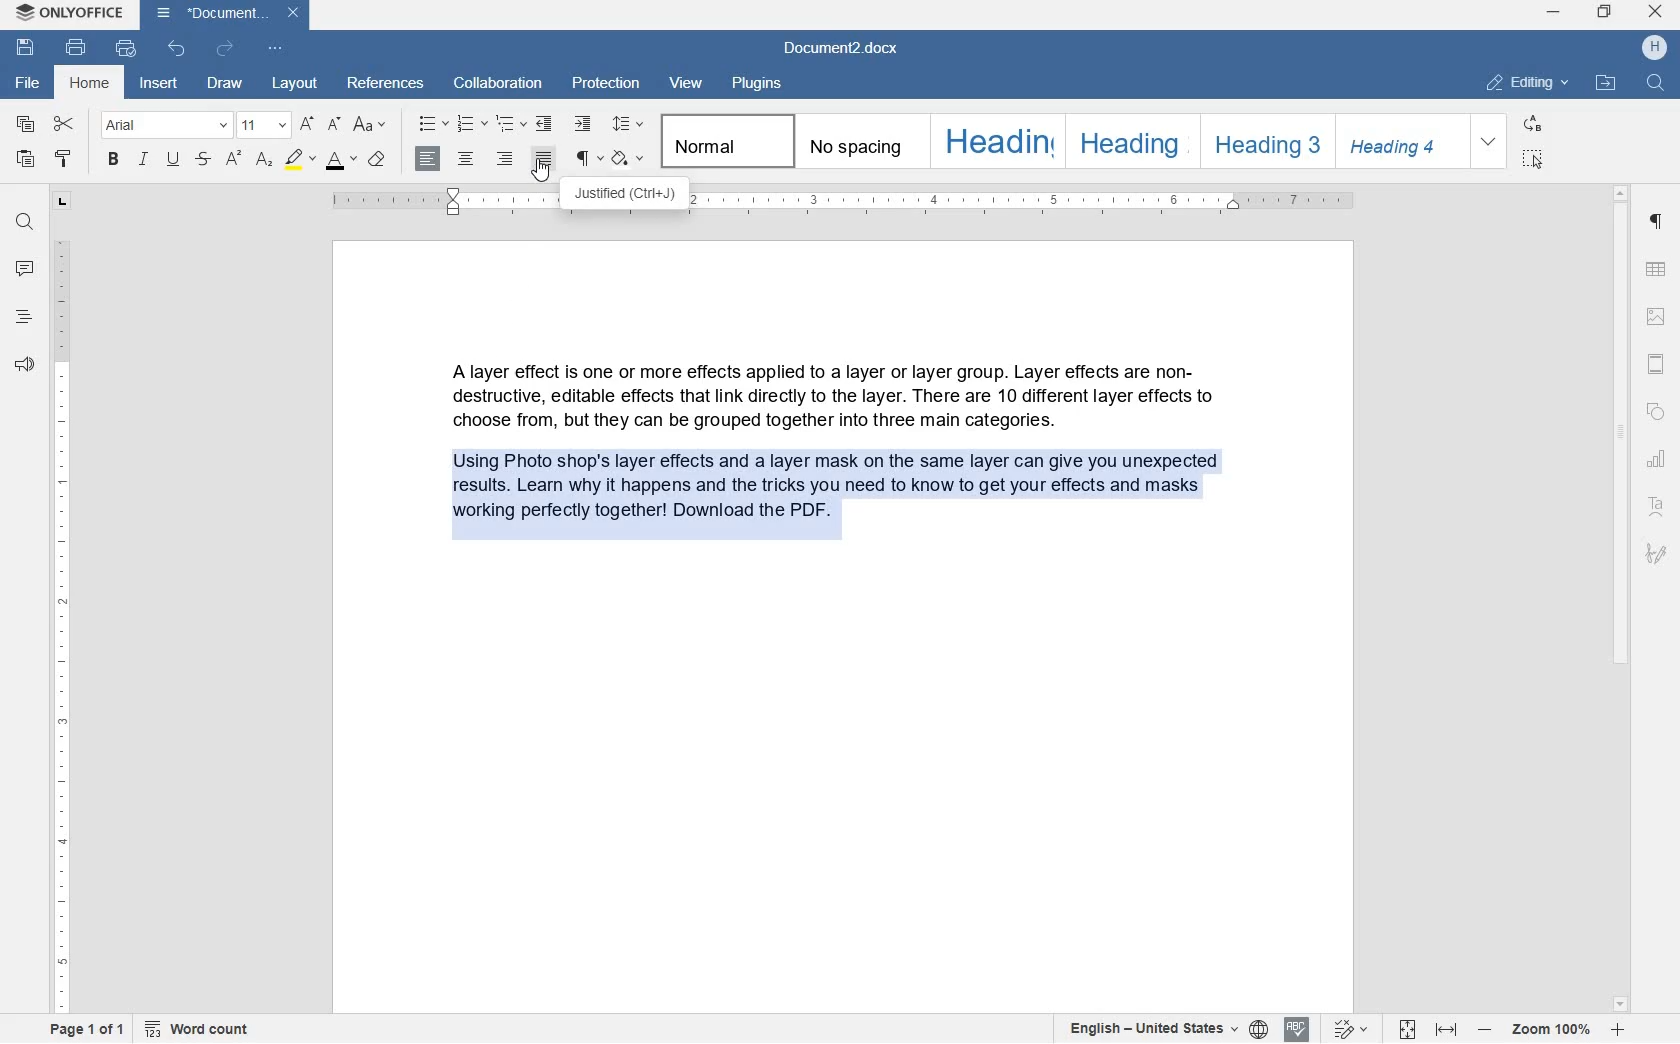 This screenshot has width=1680, height=1044. Describe the element at coordinates (25, 366) in the screenshot. I see `FEEDBACK & SUPPORT` at that location.